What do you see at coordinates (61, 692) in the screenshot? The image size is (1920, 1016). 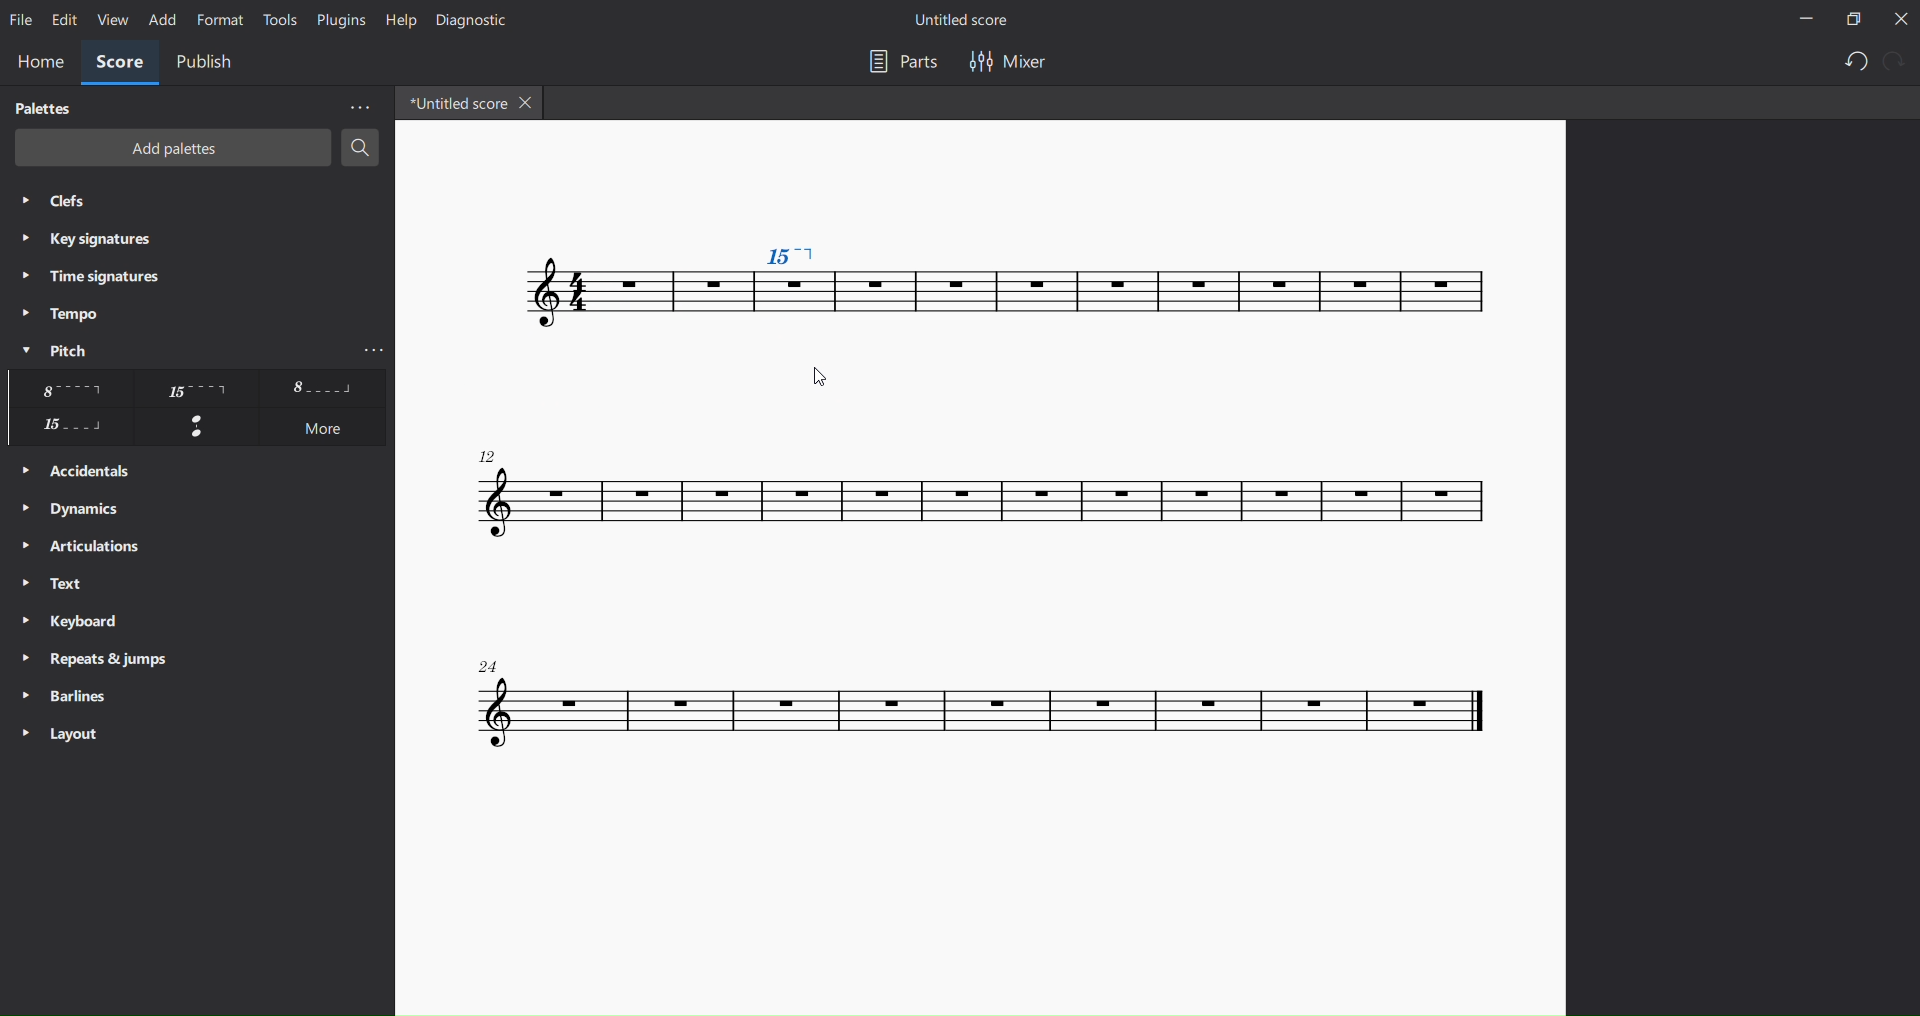 I see `barlines` at bounding box center [61, 692].